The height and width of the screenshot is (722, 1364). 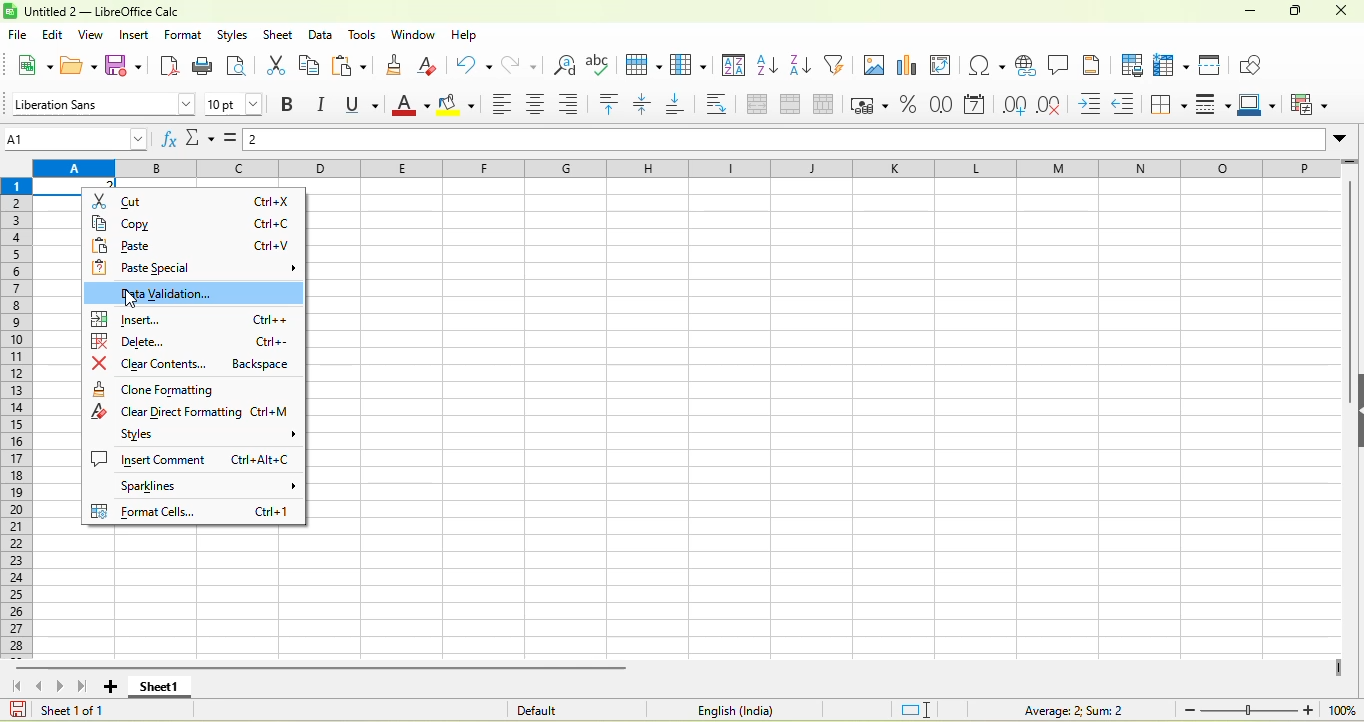 What do you see at coordinates (191, 512) in the screenshot?
I see `format cells` at bounding box center [191, 512].